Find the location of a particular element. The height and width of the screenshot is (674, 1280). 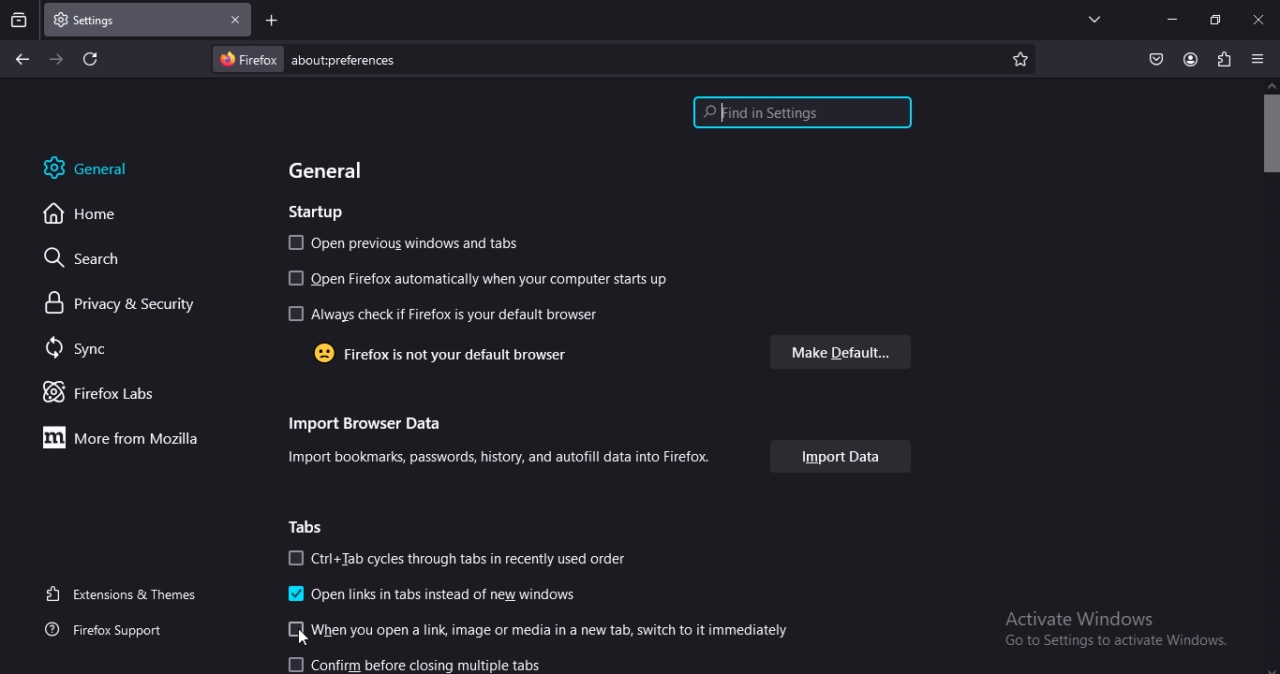

search is located at coordinates (94, 259).